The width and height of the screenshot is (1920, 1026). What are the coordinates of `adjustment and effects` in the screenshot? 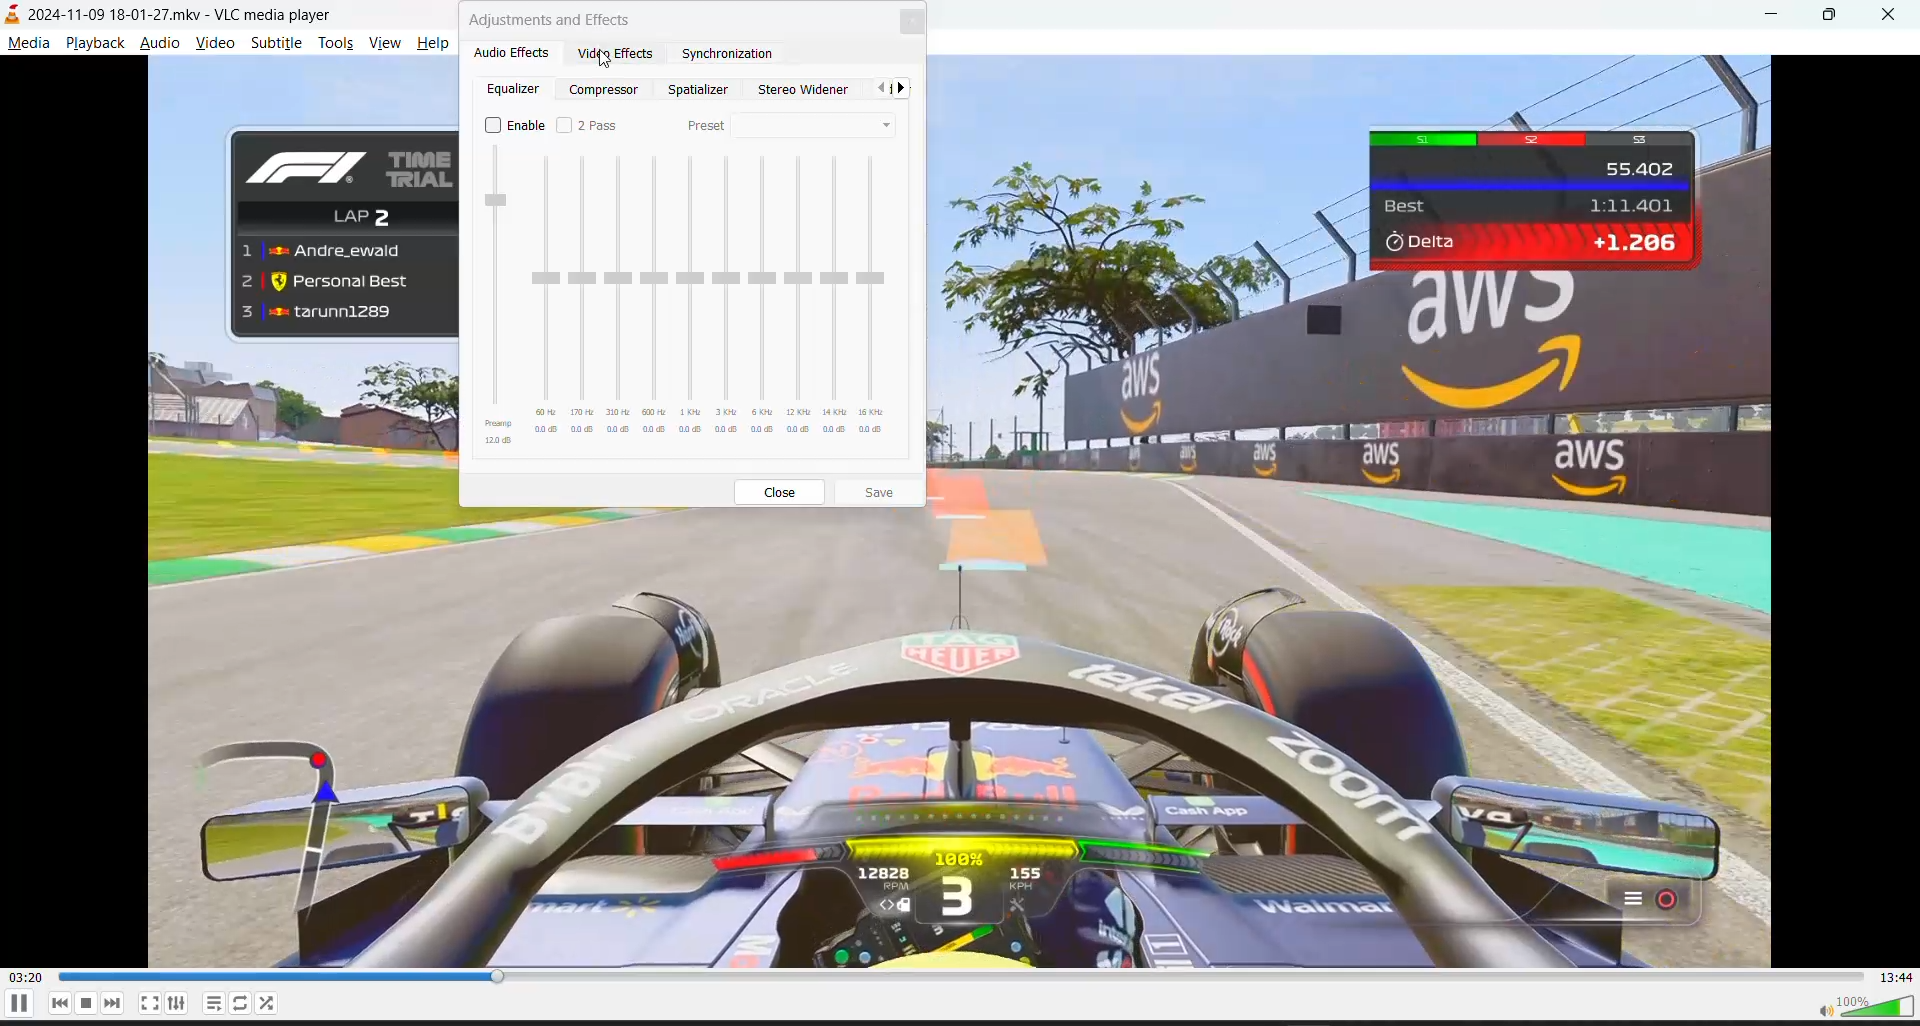 It's located at (554, 19).